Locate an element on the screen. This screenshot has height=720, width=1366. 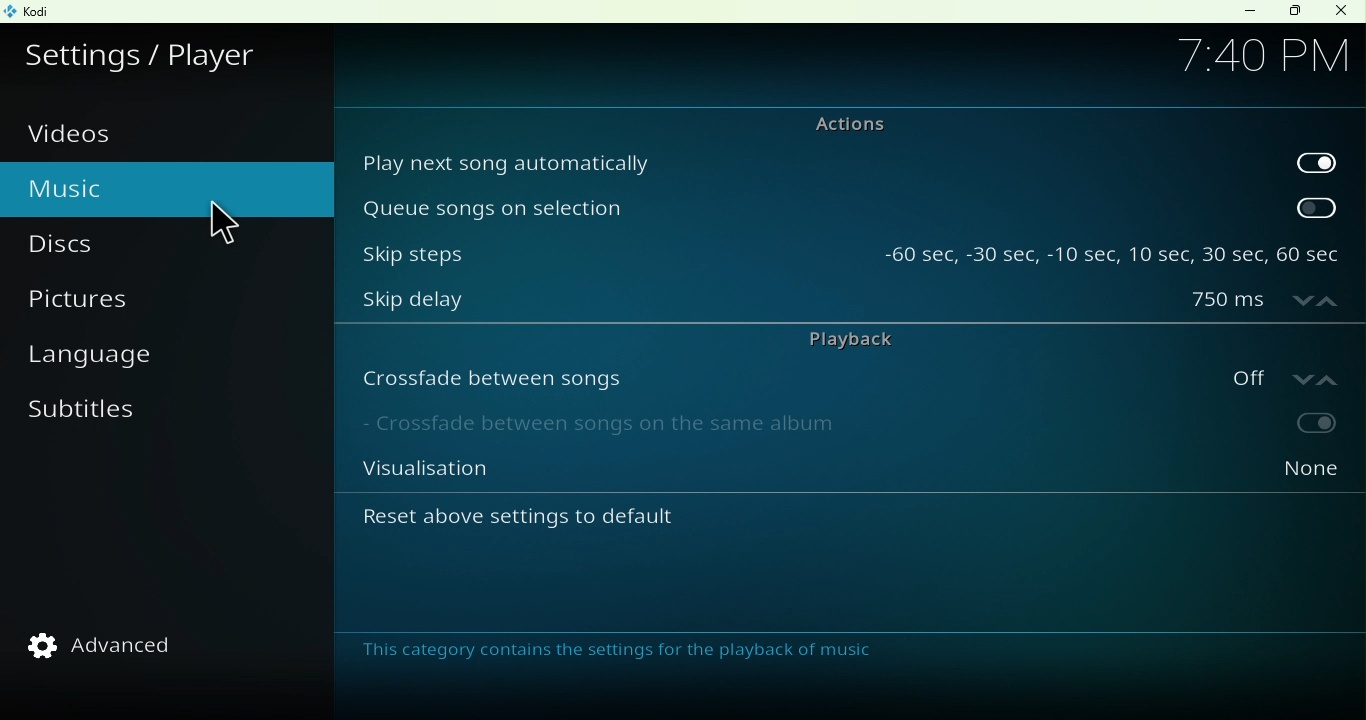
Play next song automatically is located at coordinates (811, 161).